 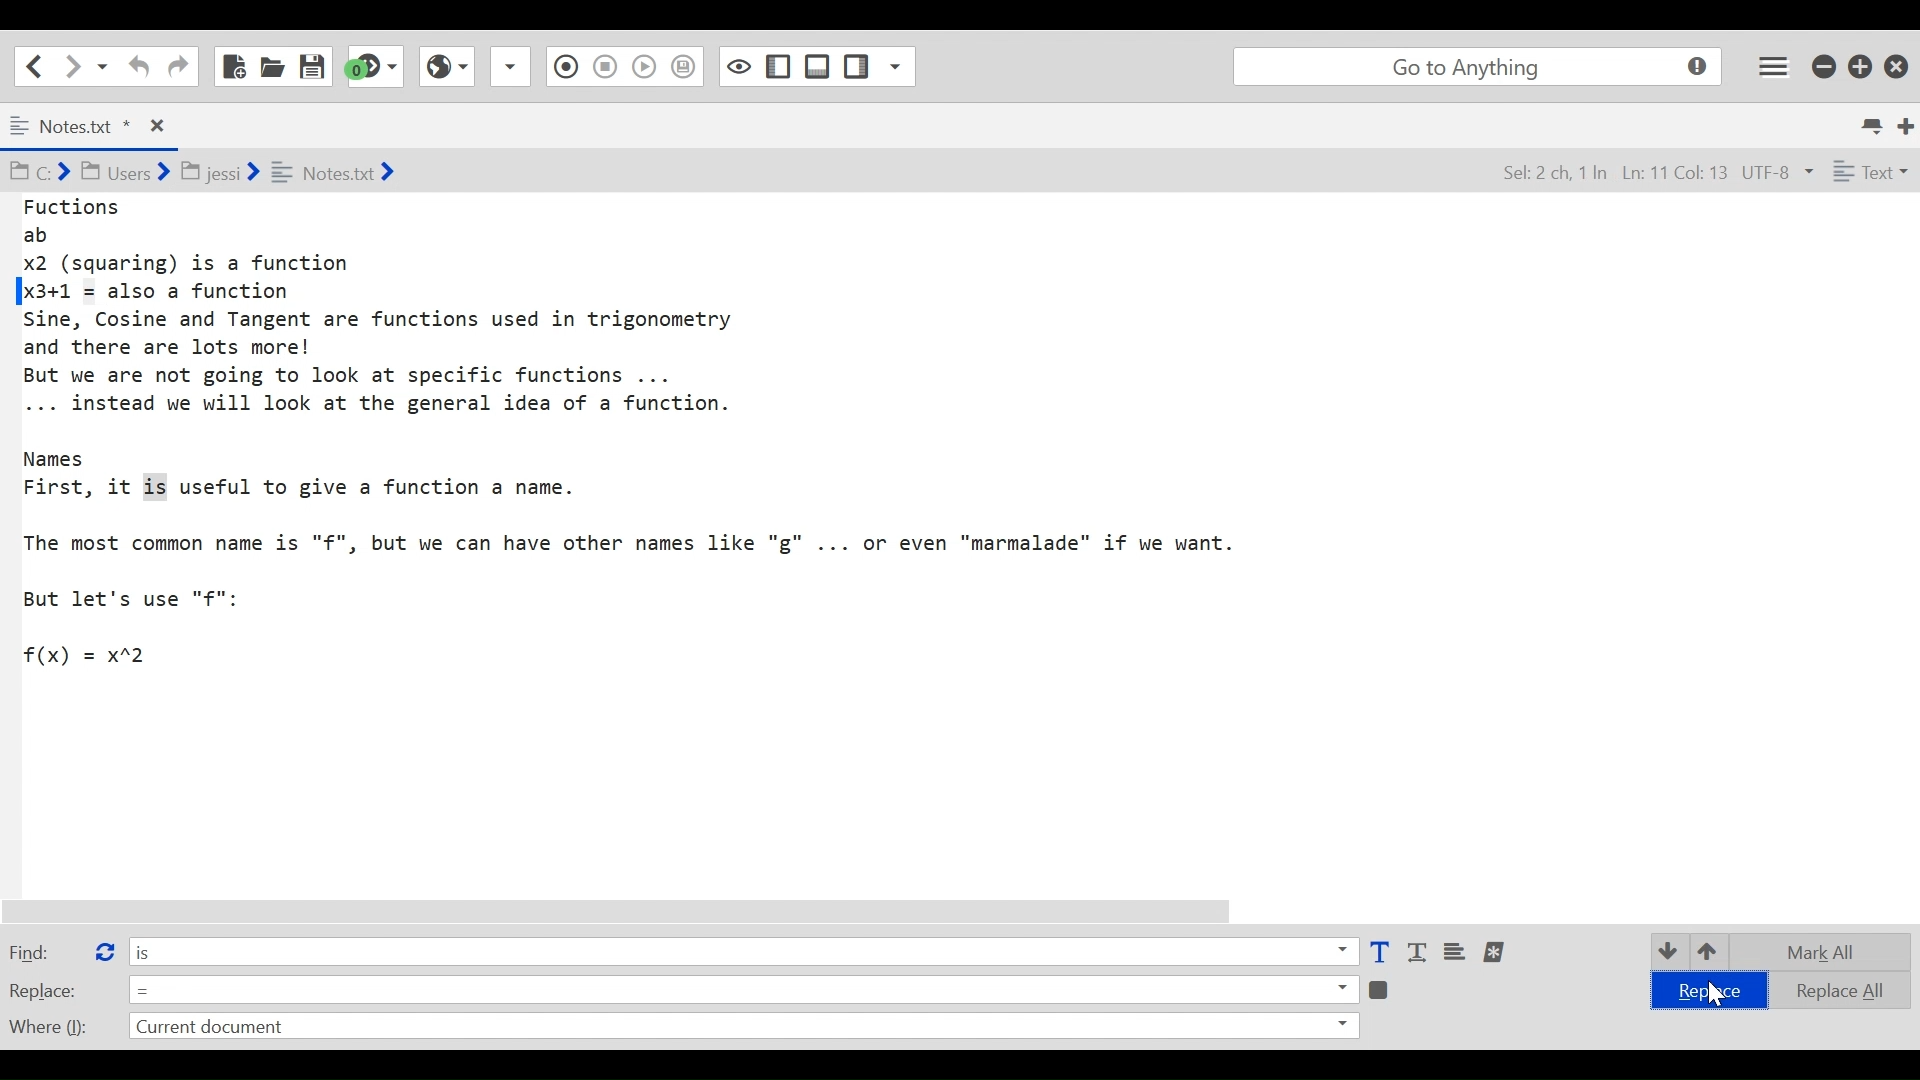 I want to click on Sel: 2 ch, 1In, so click(x=1571, y=174).